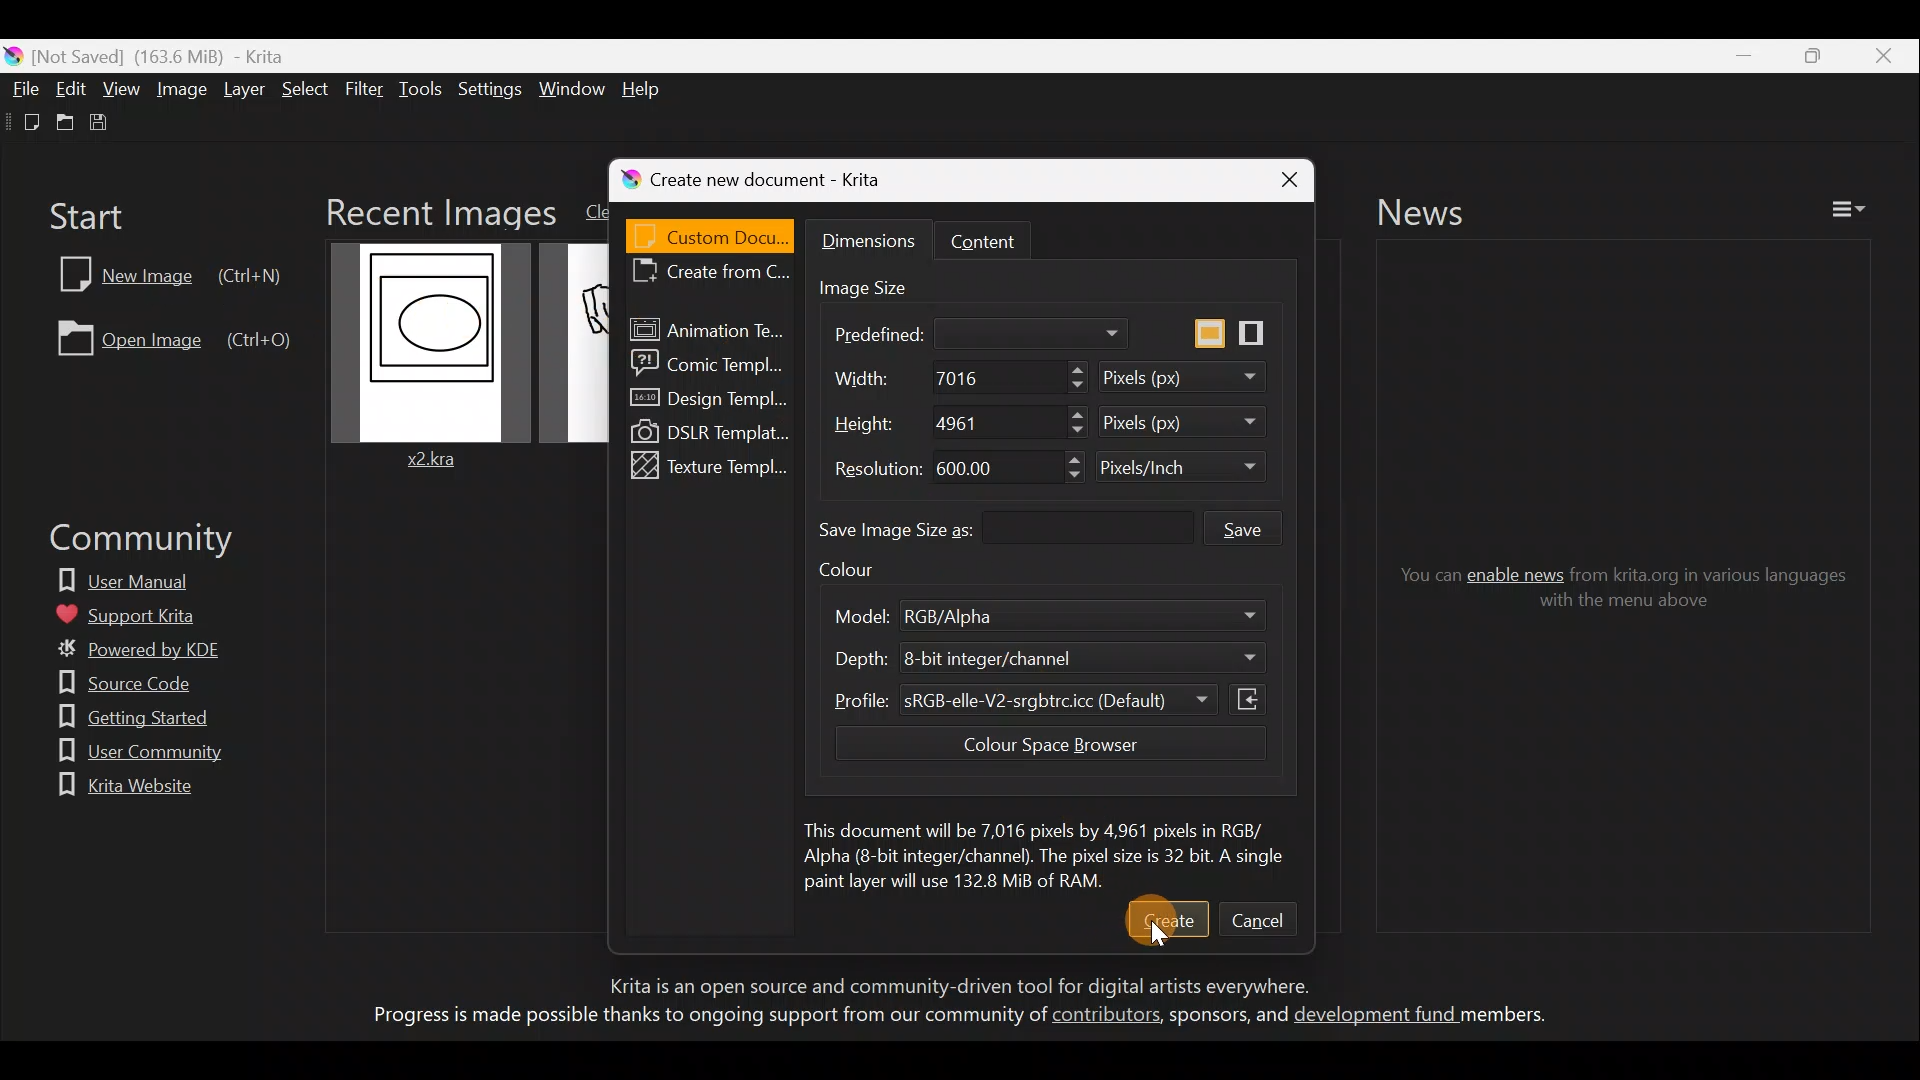 The width and height of the screenshot is (1920, 1080). I want to click on with the menu above, so click(1620, 605).